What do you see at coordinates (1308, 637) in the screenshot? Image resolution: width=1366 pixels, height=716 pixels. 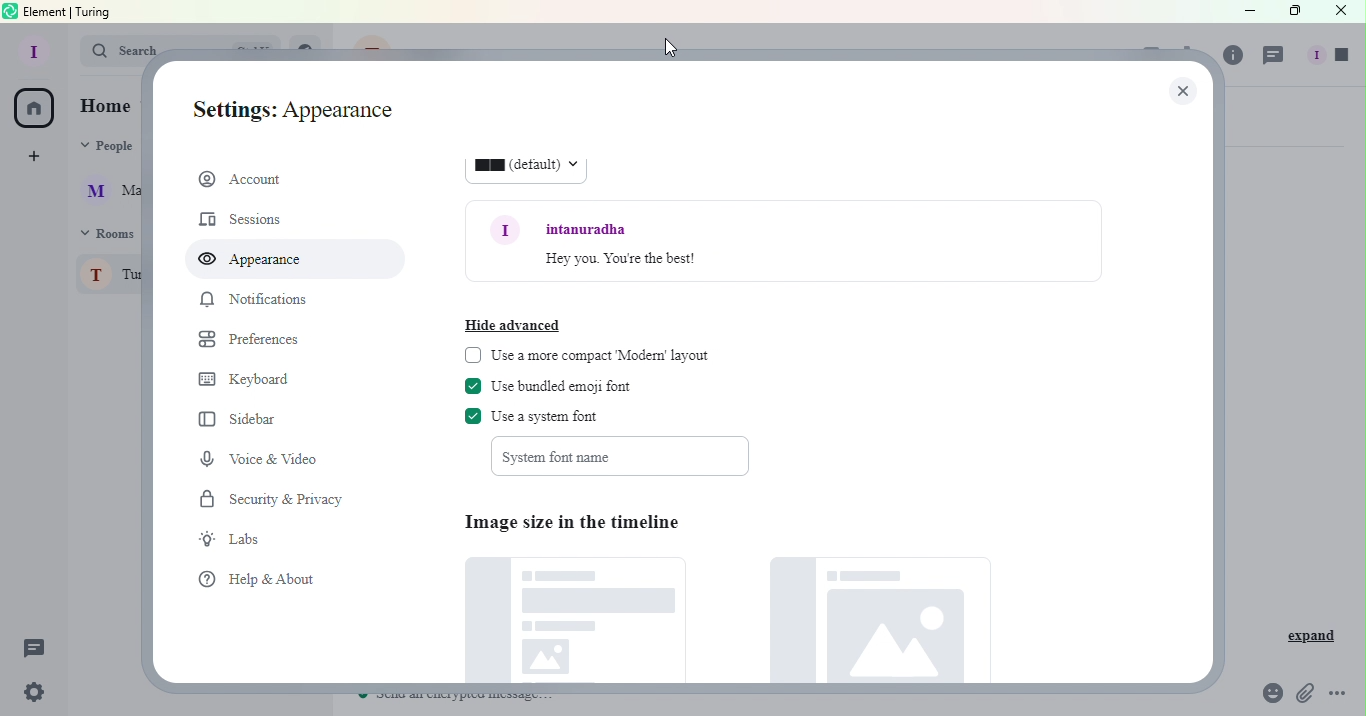 I see `Expand` at bounding box center [1308, 637].